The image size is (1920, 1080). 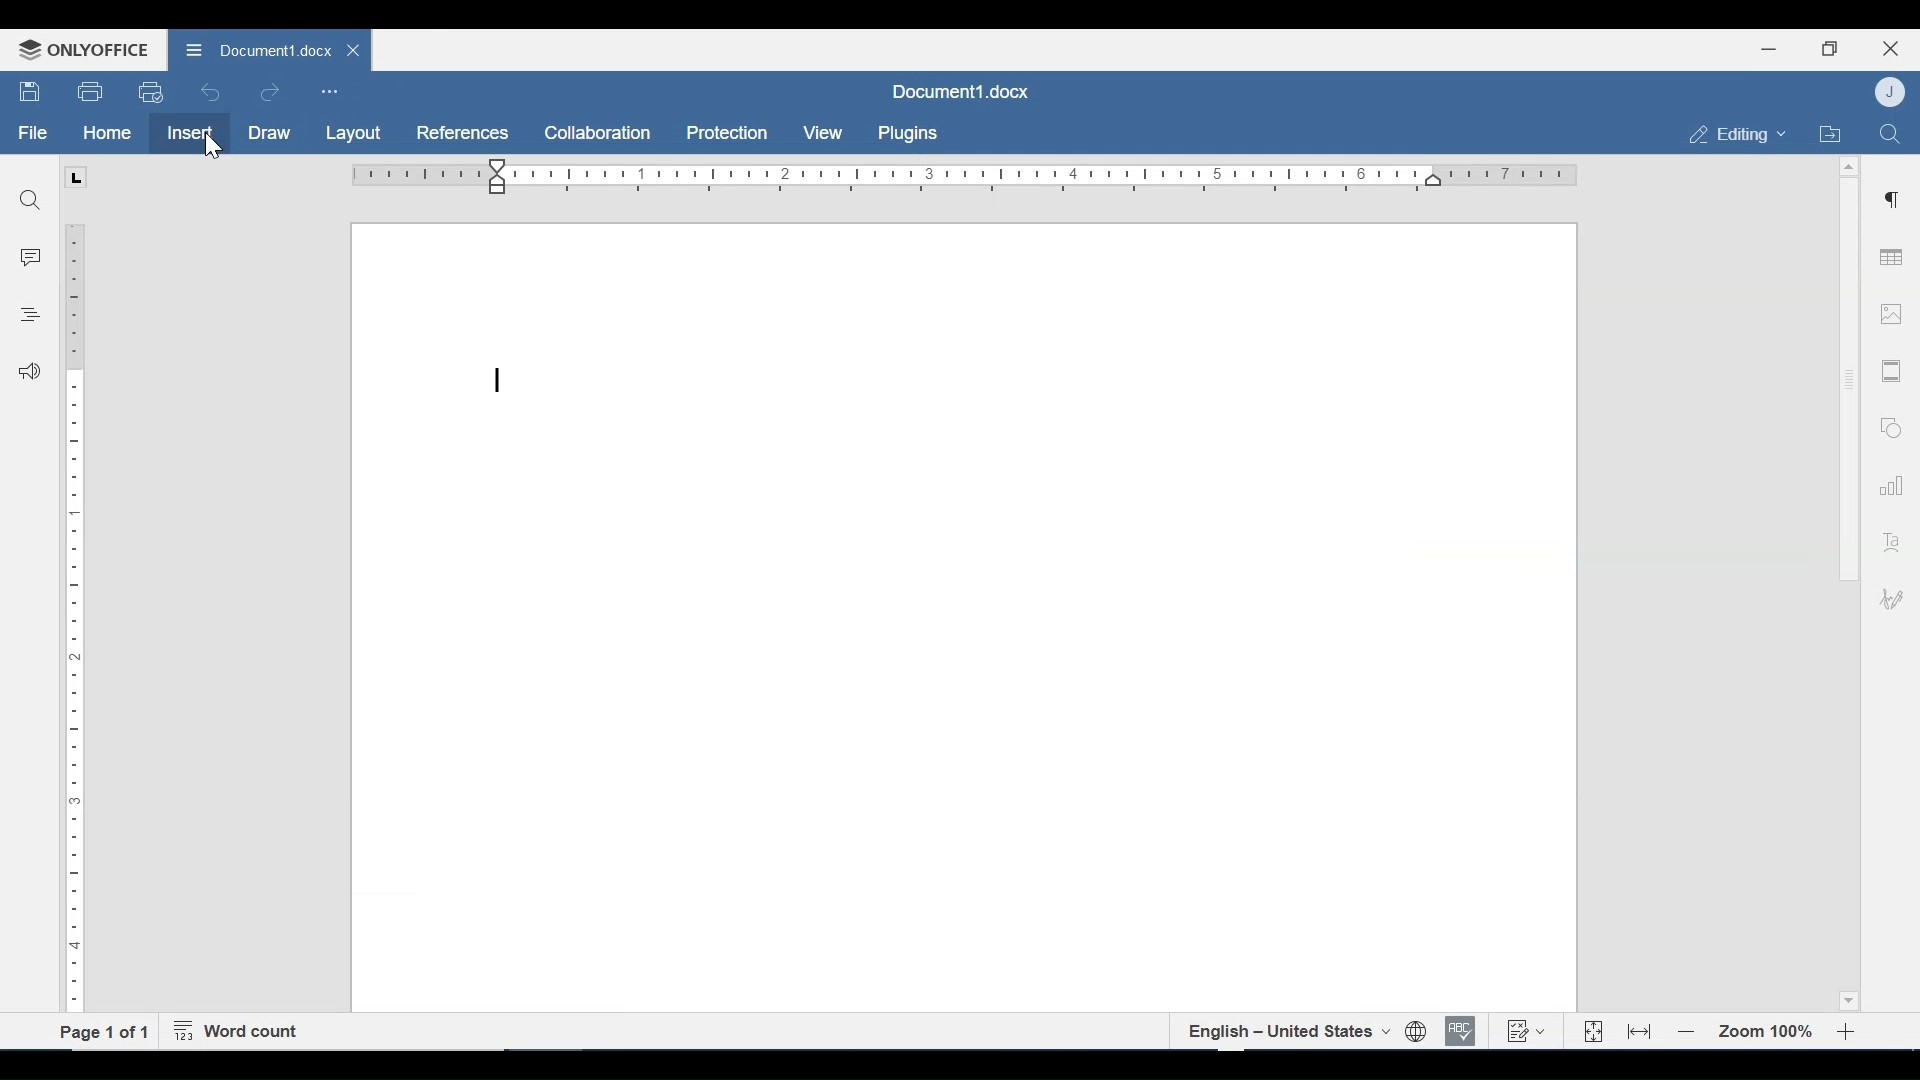 What do you see at coordinates (241, 1032) in the screenshot?
I see `Word Count` at bounding box center [241, 1032].